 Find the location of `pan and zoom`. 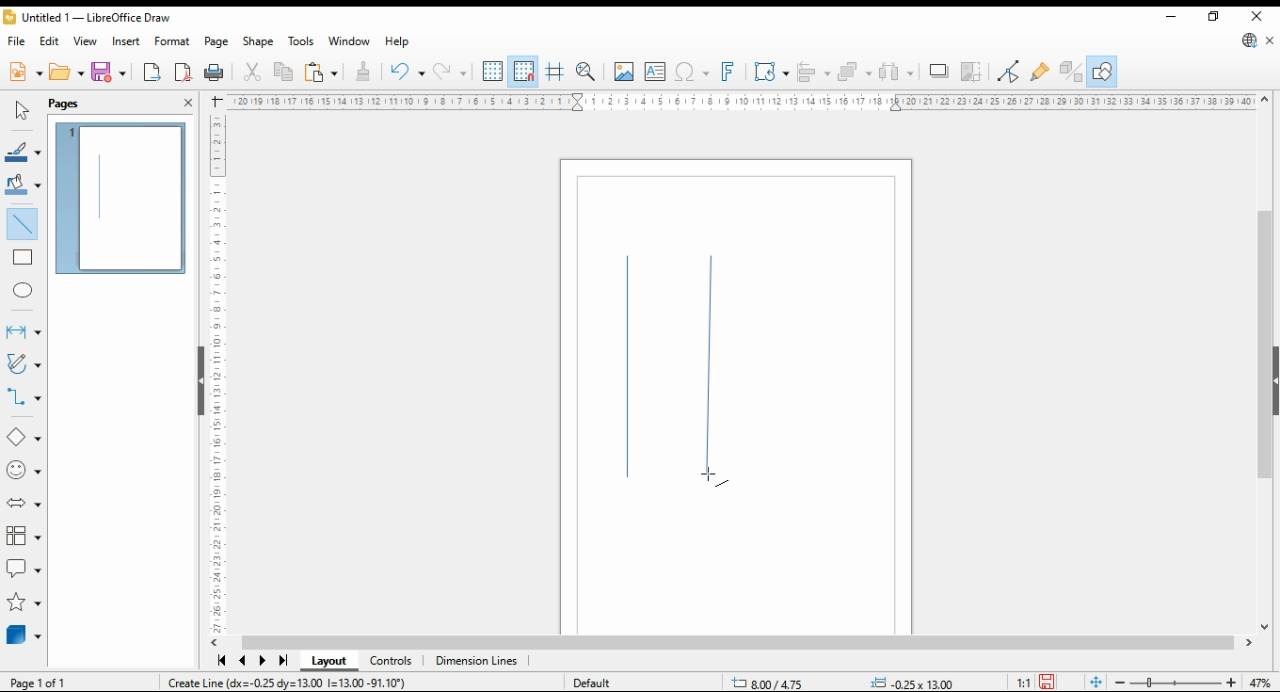

pan and zoom is located at coordinates (586, 72).